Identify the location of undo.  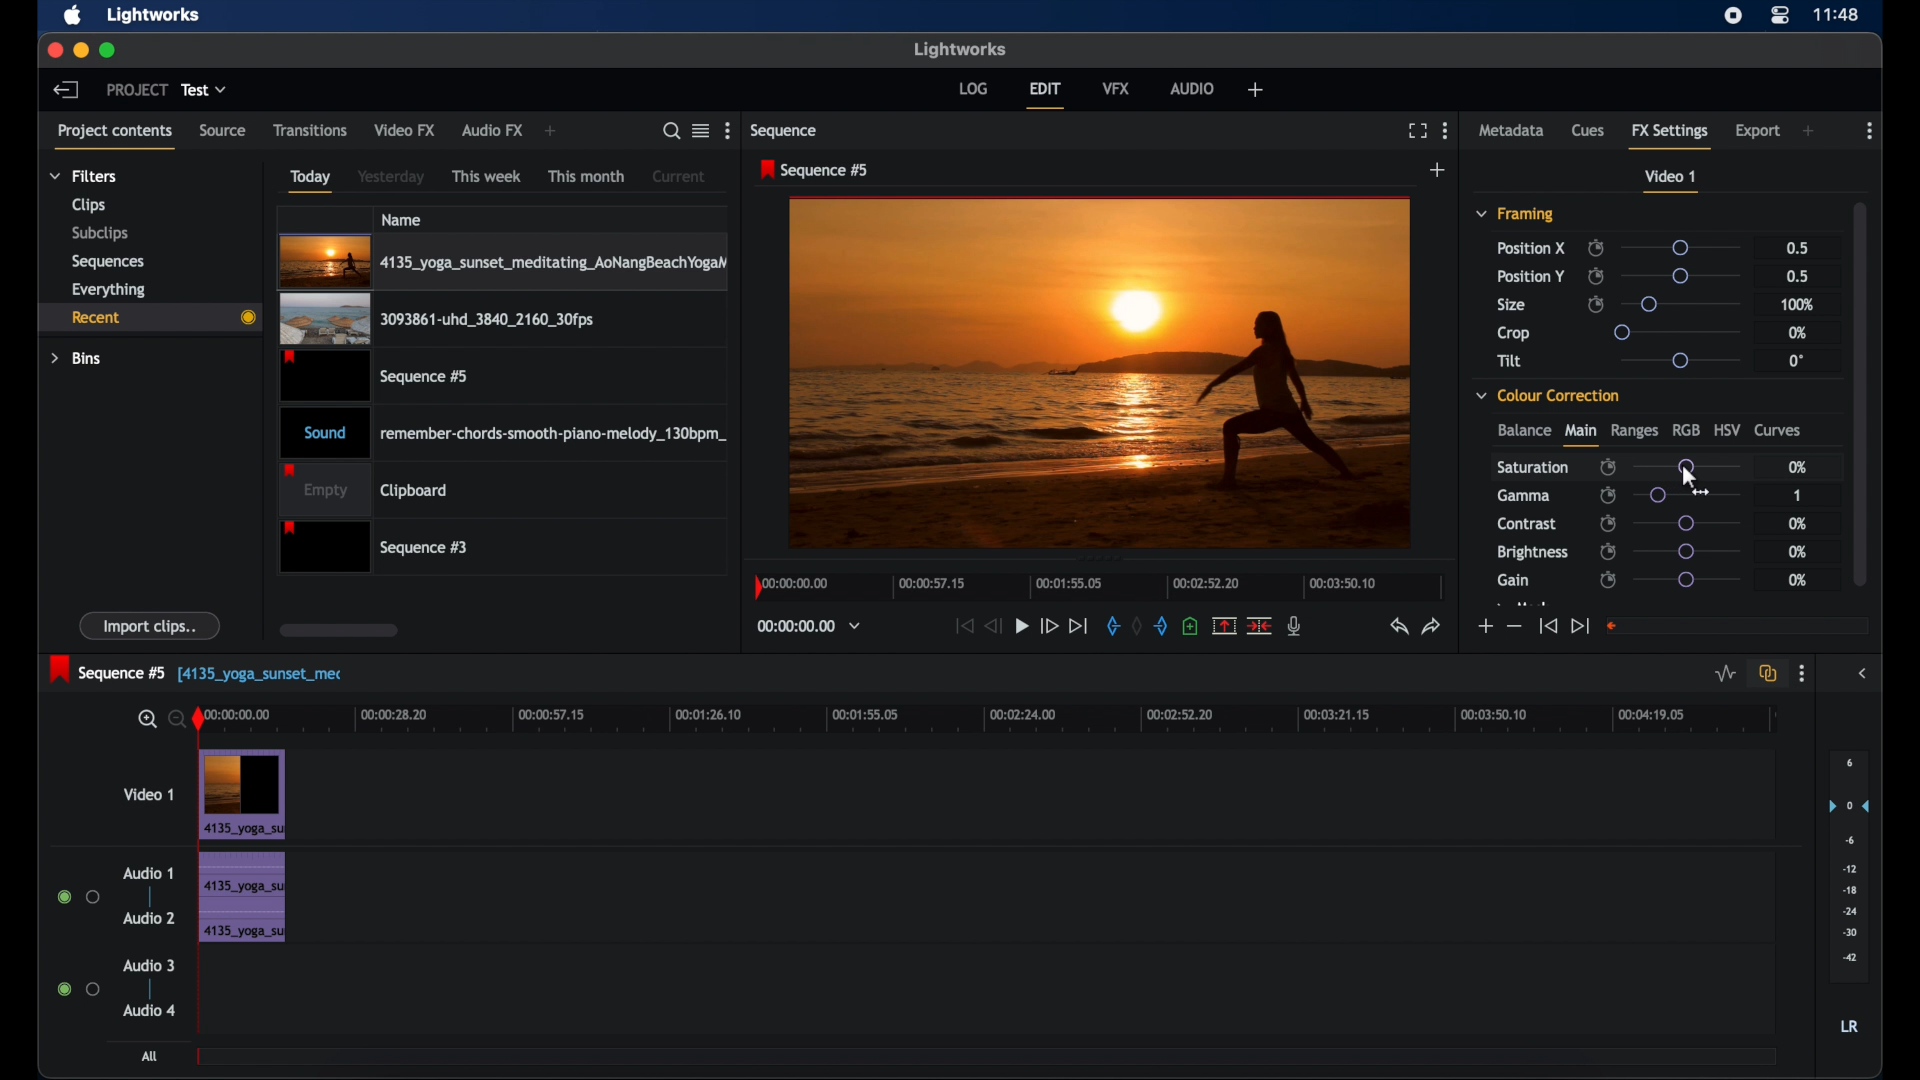
(1399, 627).